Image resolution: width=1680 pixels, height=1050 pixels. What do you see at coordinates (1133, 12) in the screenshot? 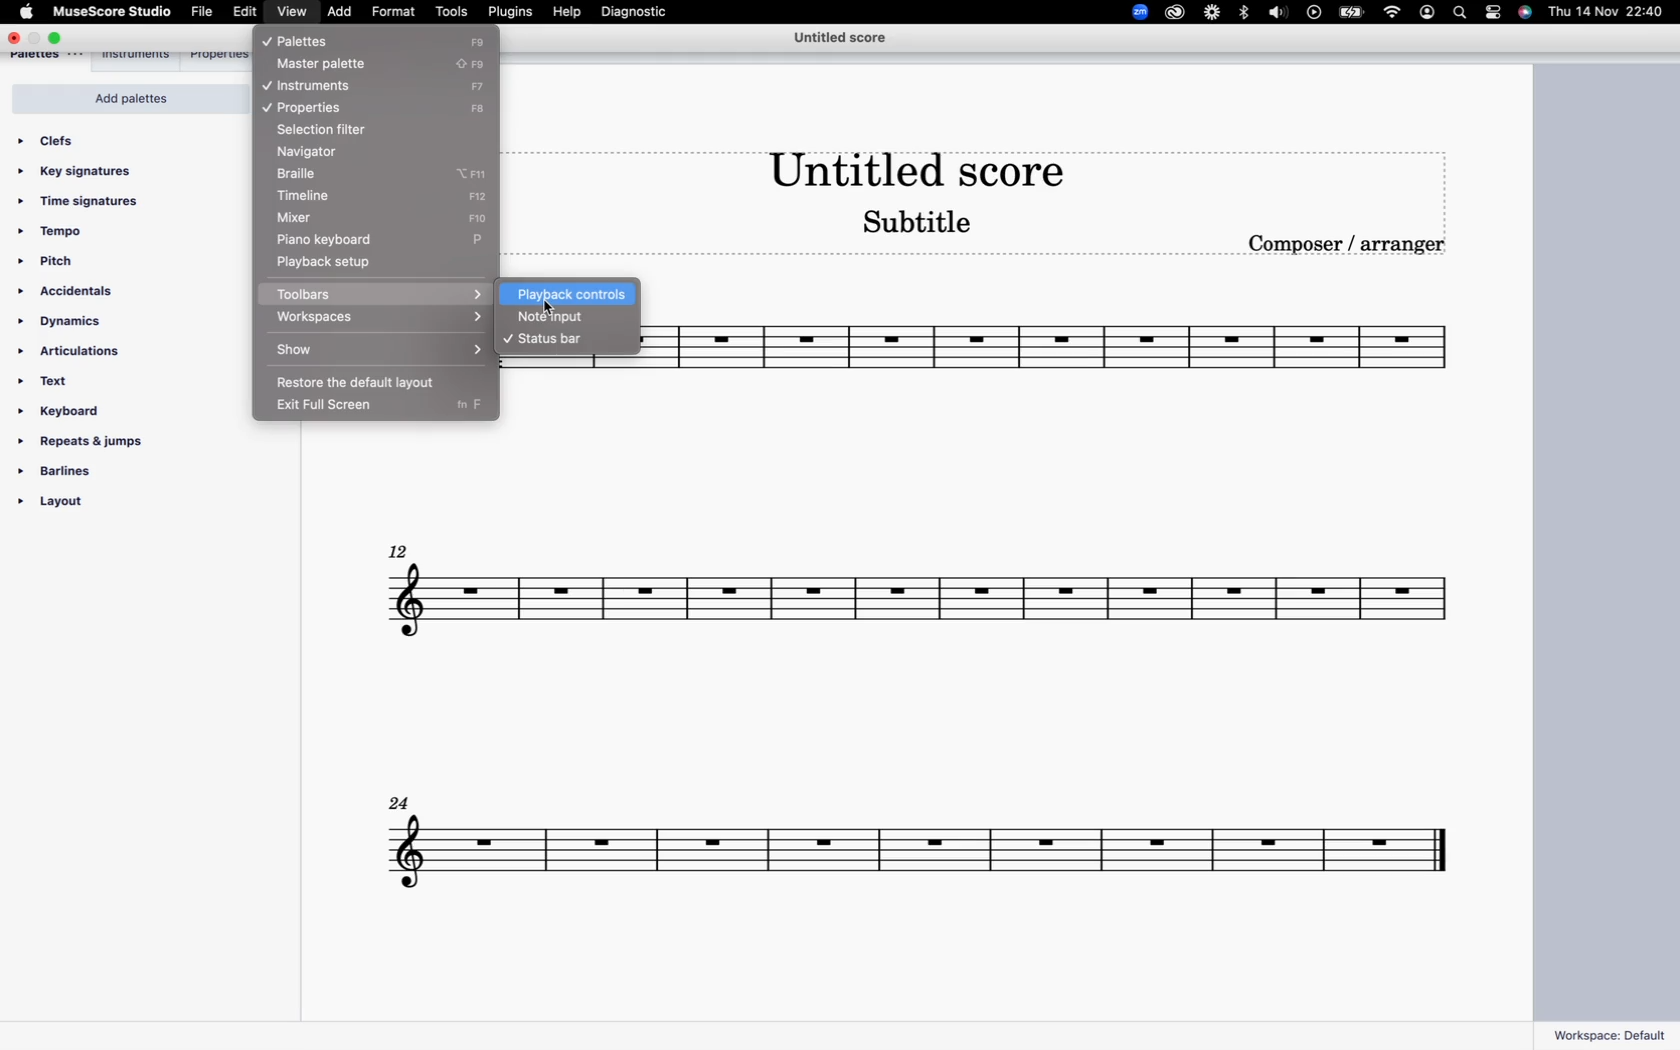
I see `zoom` at bounding box center [1133, 12].